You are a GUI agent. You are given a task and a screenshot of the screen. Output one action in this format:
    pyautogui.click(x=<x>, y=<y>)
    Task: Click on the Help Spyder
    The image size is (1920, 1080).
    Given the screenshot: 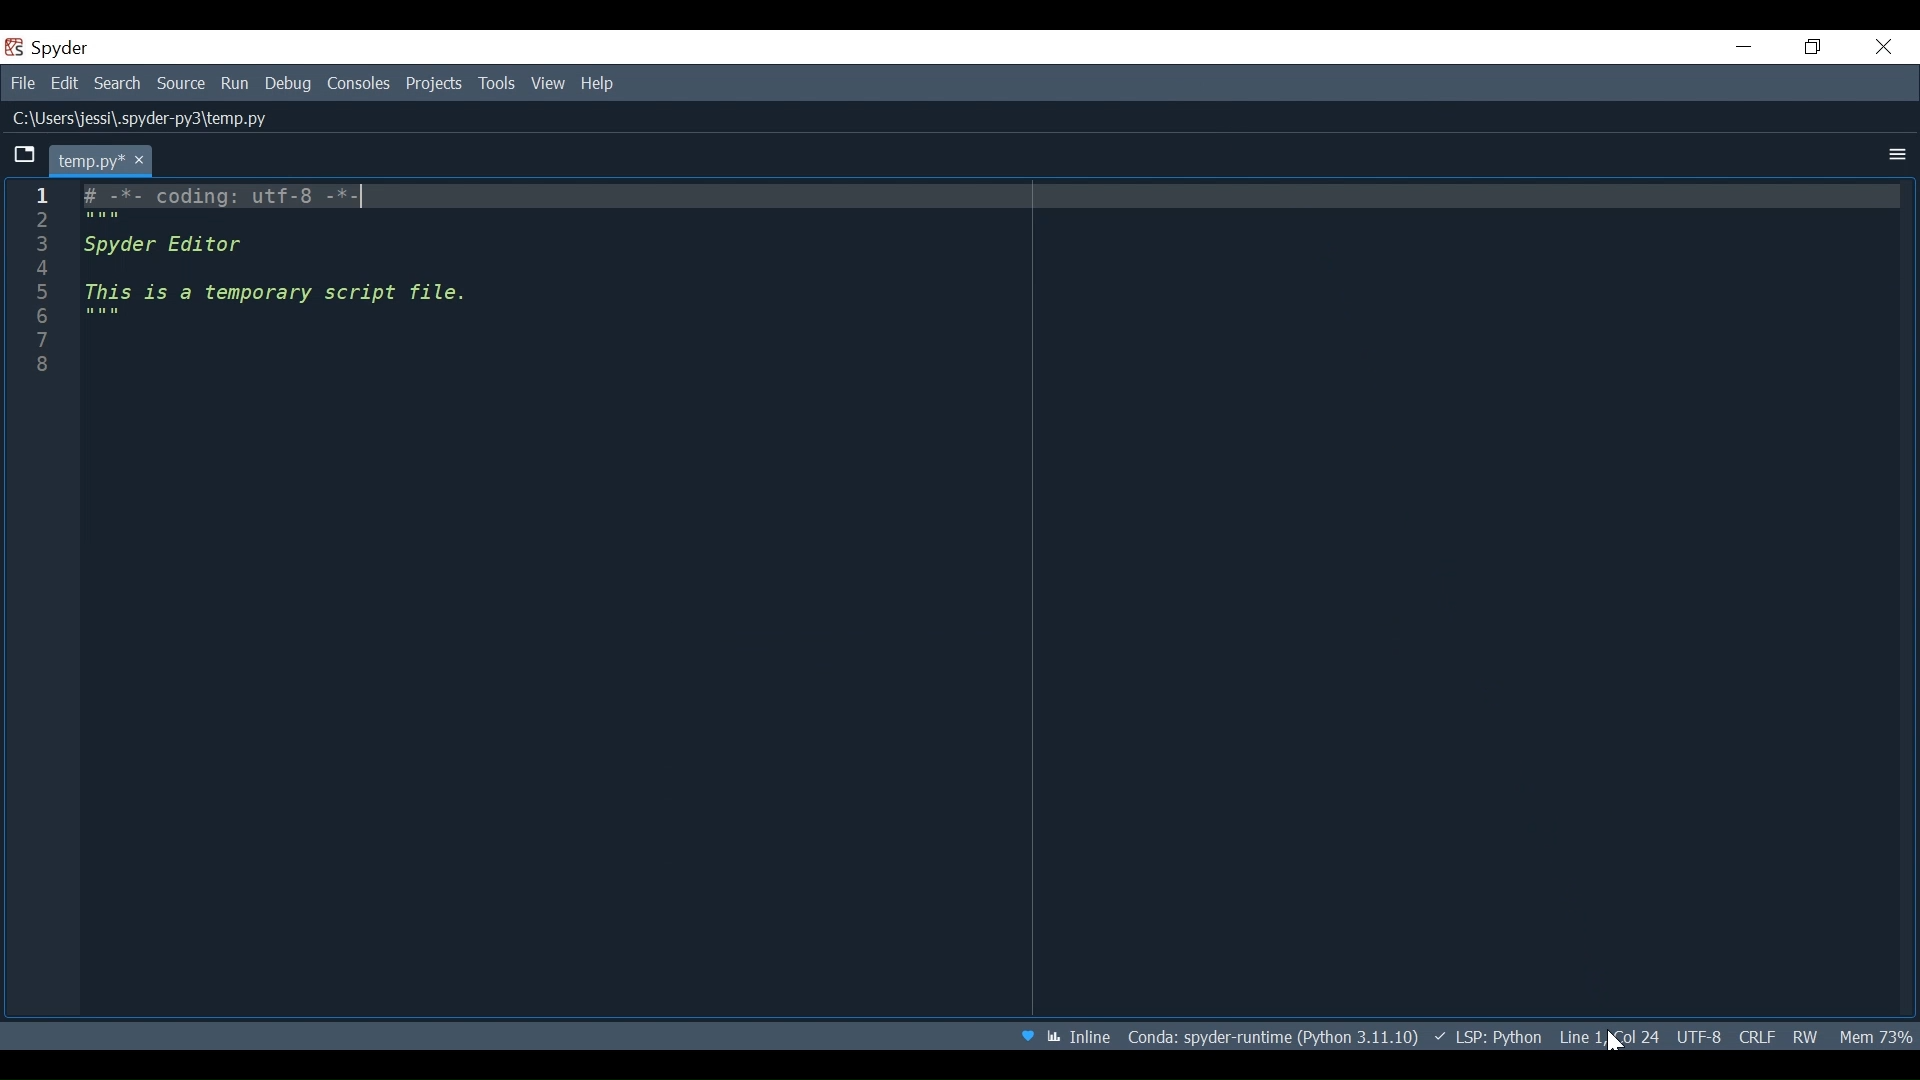 What is the action you would take?
    pyautogui.click(x=1024, y=1033)
    